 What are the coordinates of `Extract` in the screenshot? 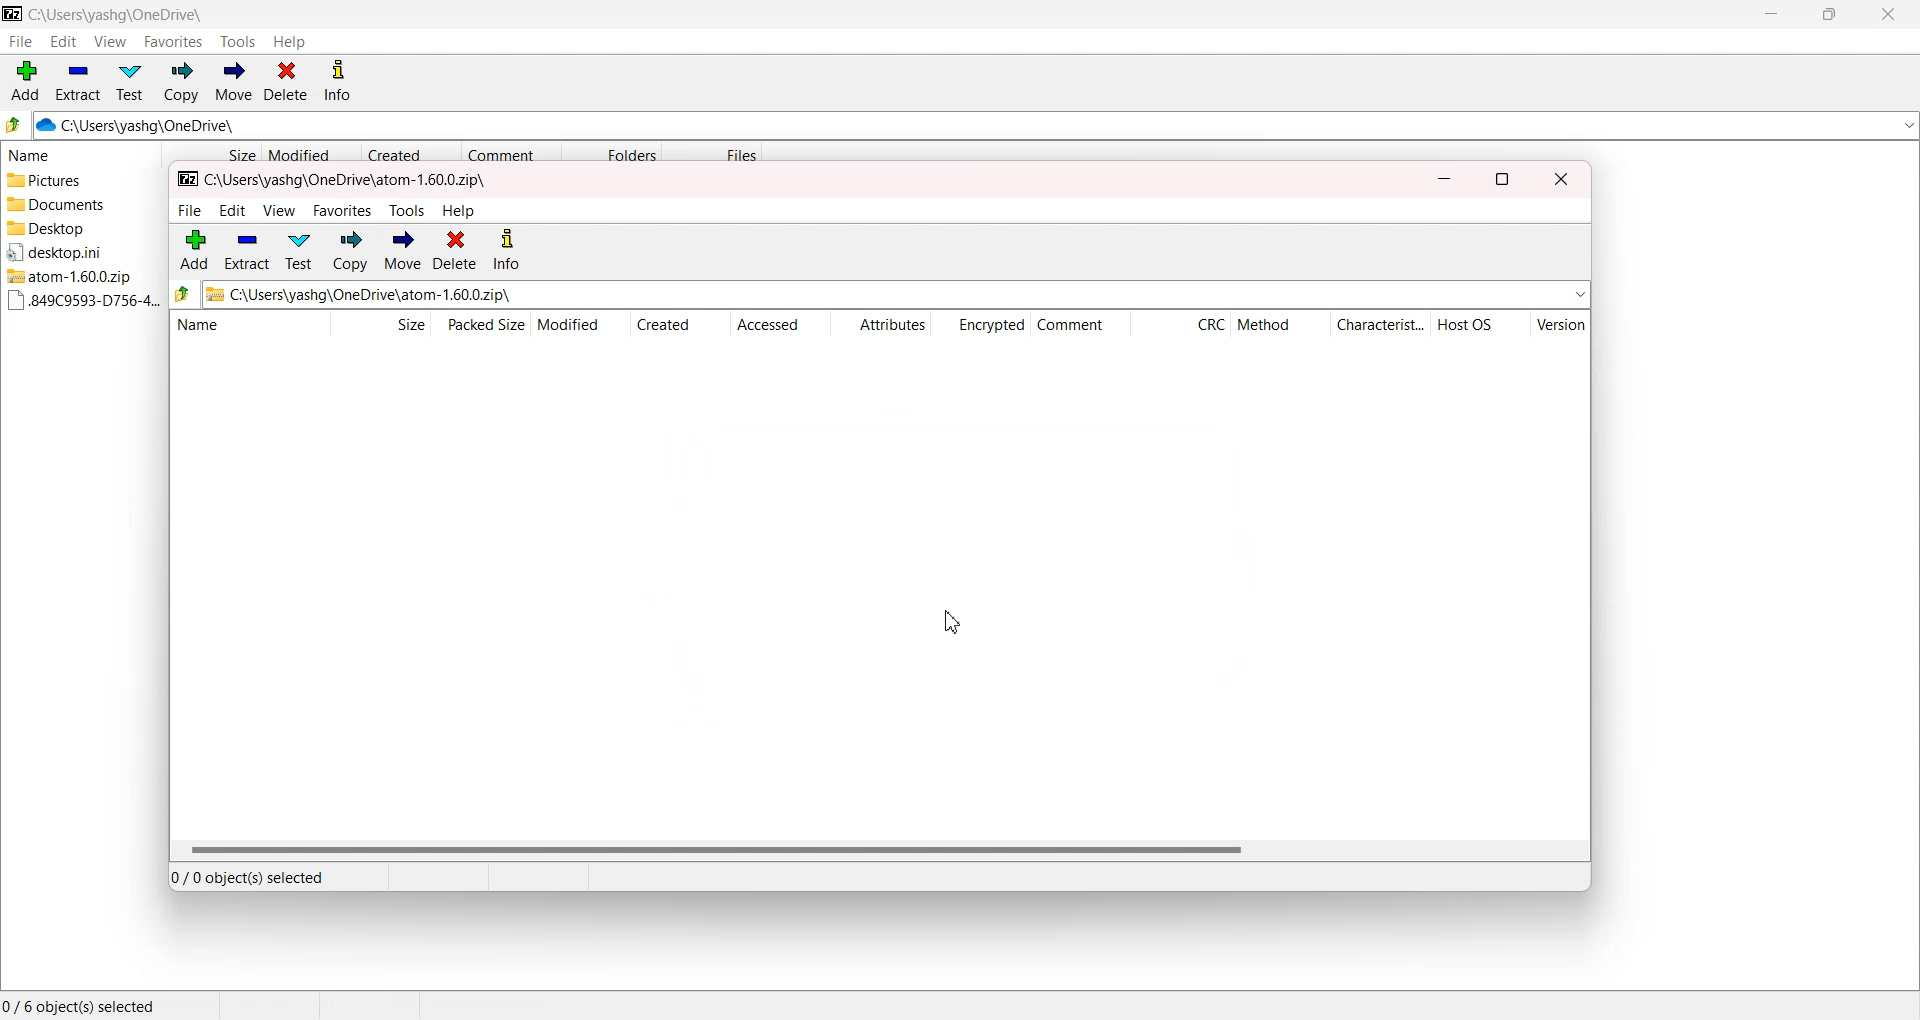 It's located at (78, 81).